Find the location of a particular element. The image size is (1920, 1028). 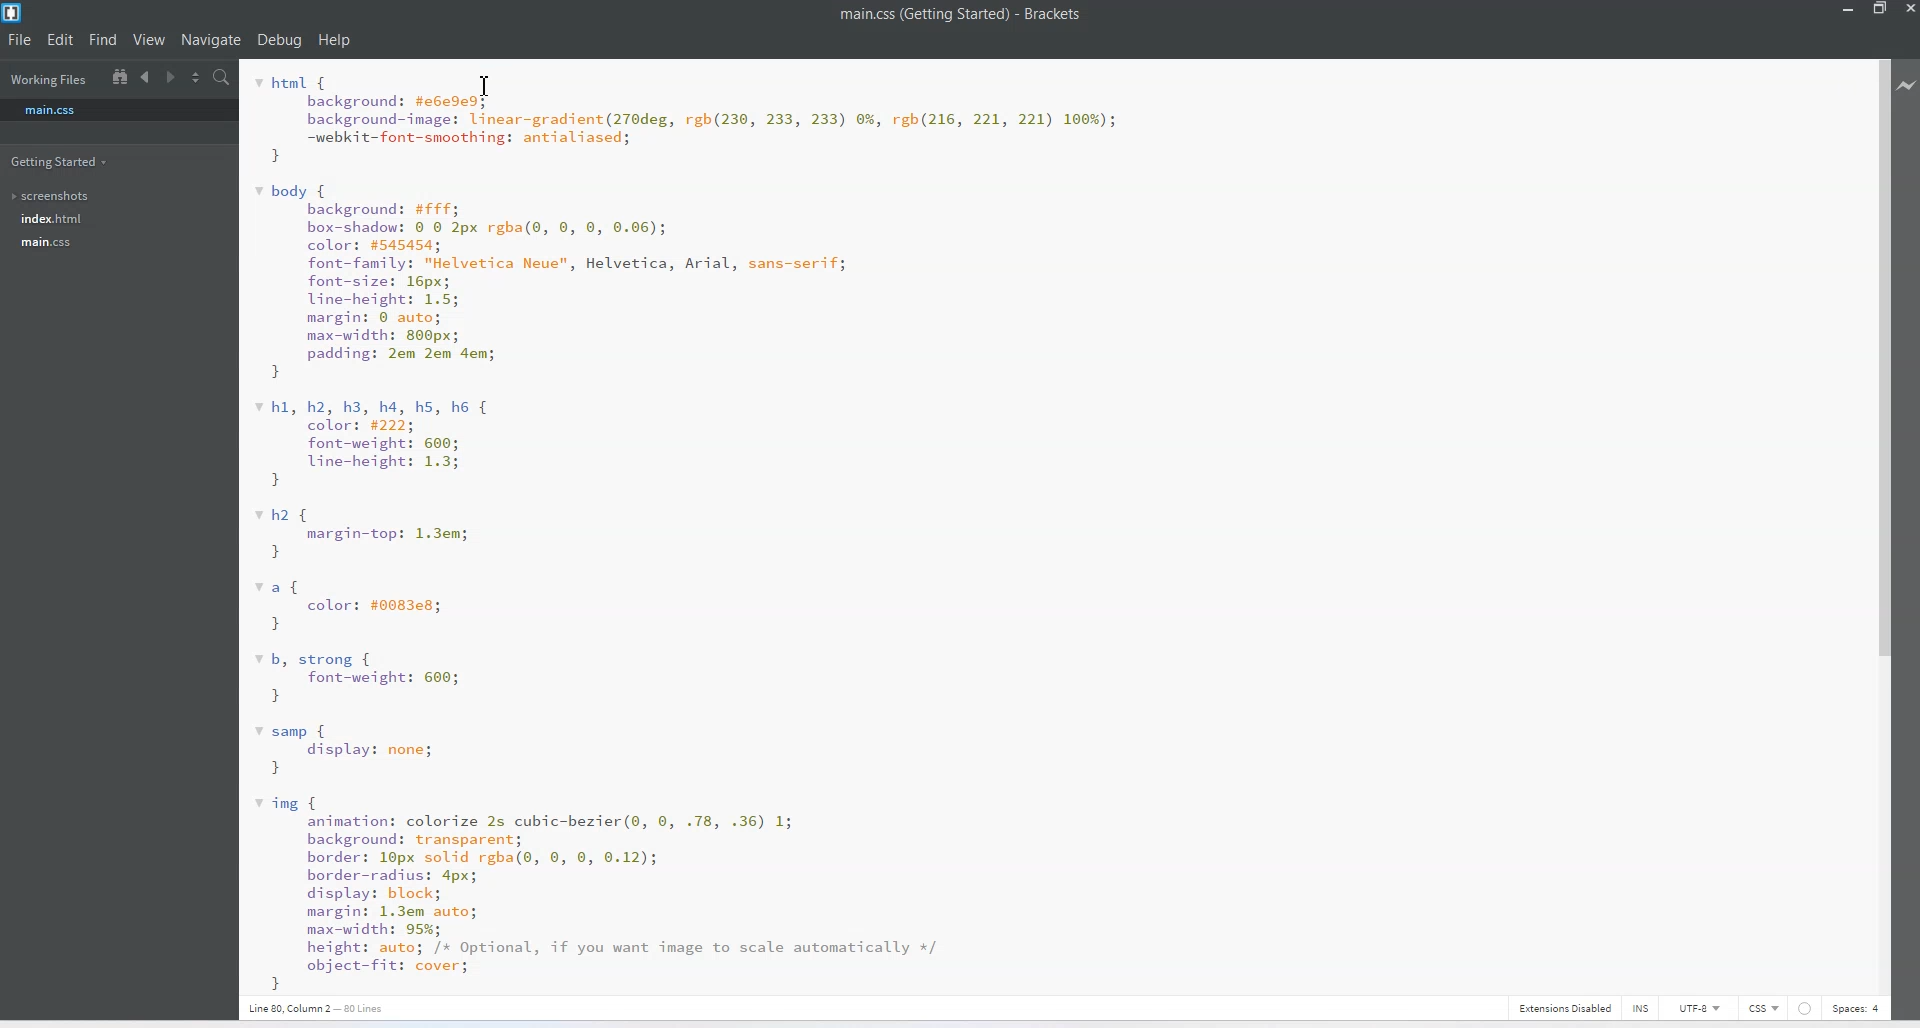

Navigate to Backward is located at coordinates (147, 77).